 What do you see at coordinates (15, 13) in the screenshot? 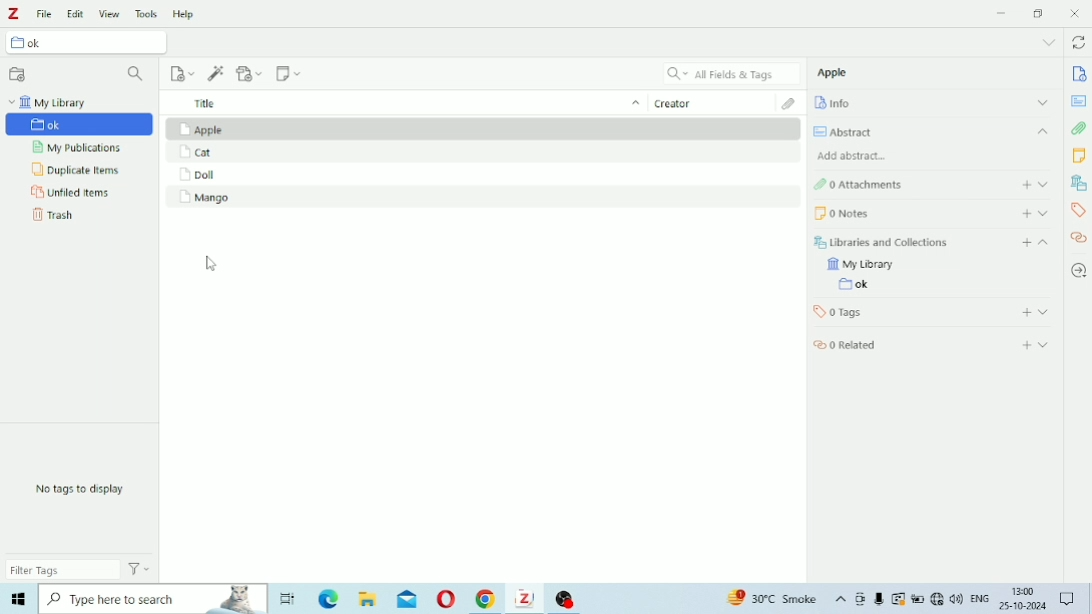
I see `Logo` at bounding box center [15, 13].